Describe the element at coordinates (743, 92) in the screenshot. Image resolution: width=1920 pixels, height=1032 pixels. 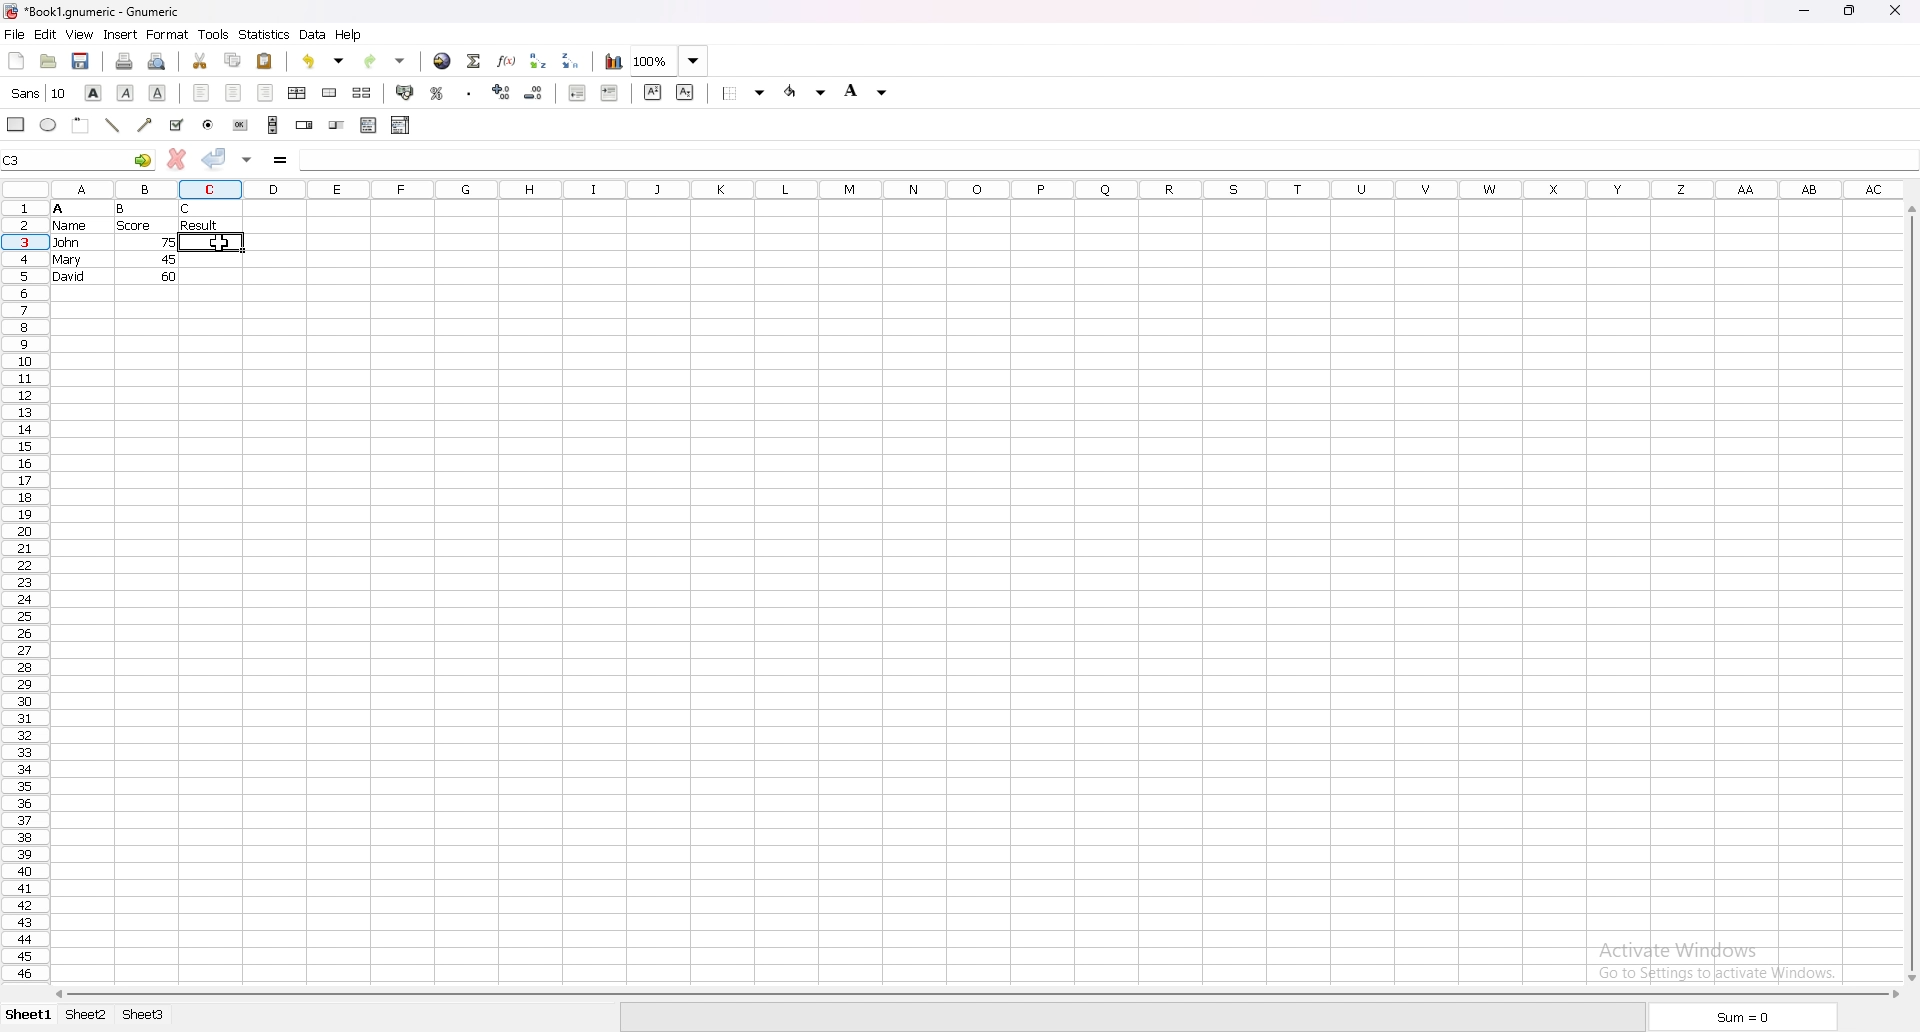
I see `borders` at that location.